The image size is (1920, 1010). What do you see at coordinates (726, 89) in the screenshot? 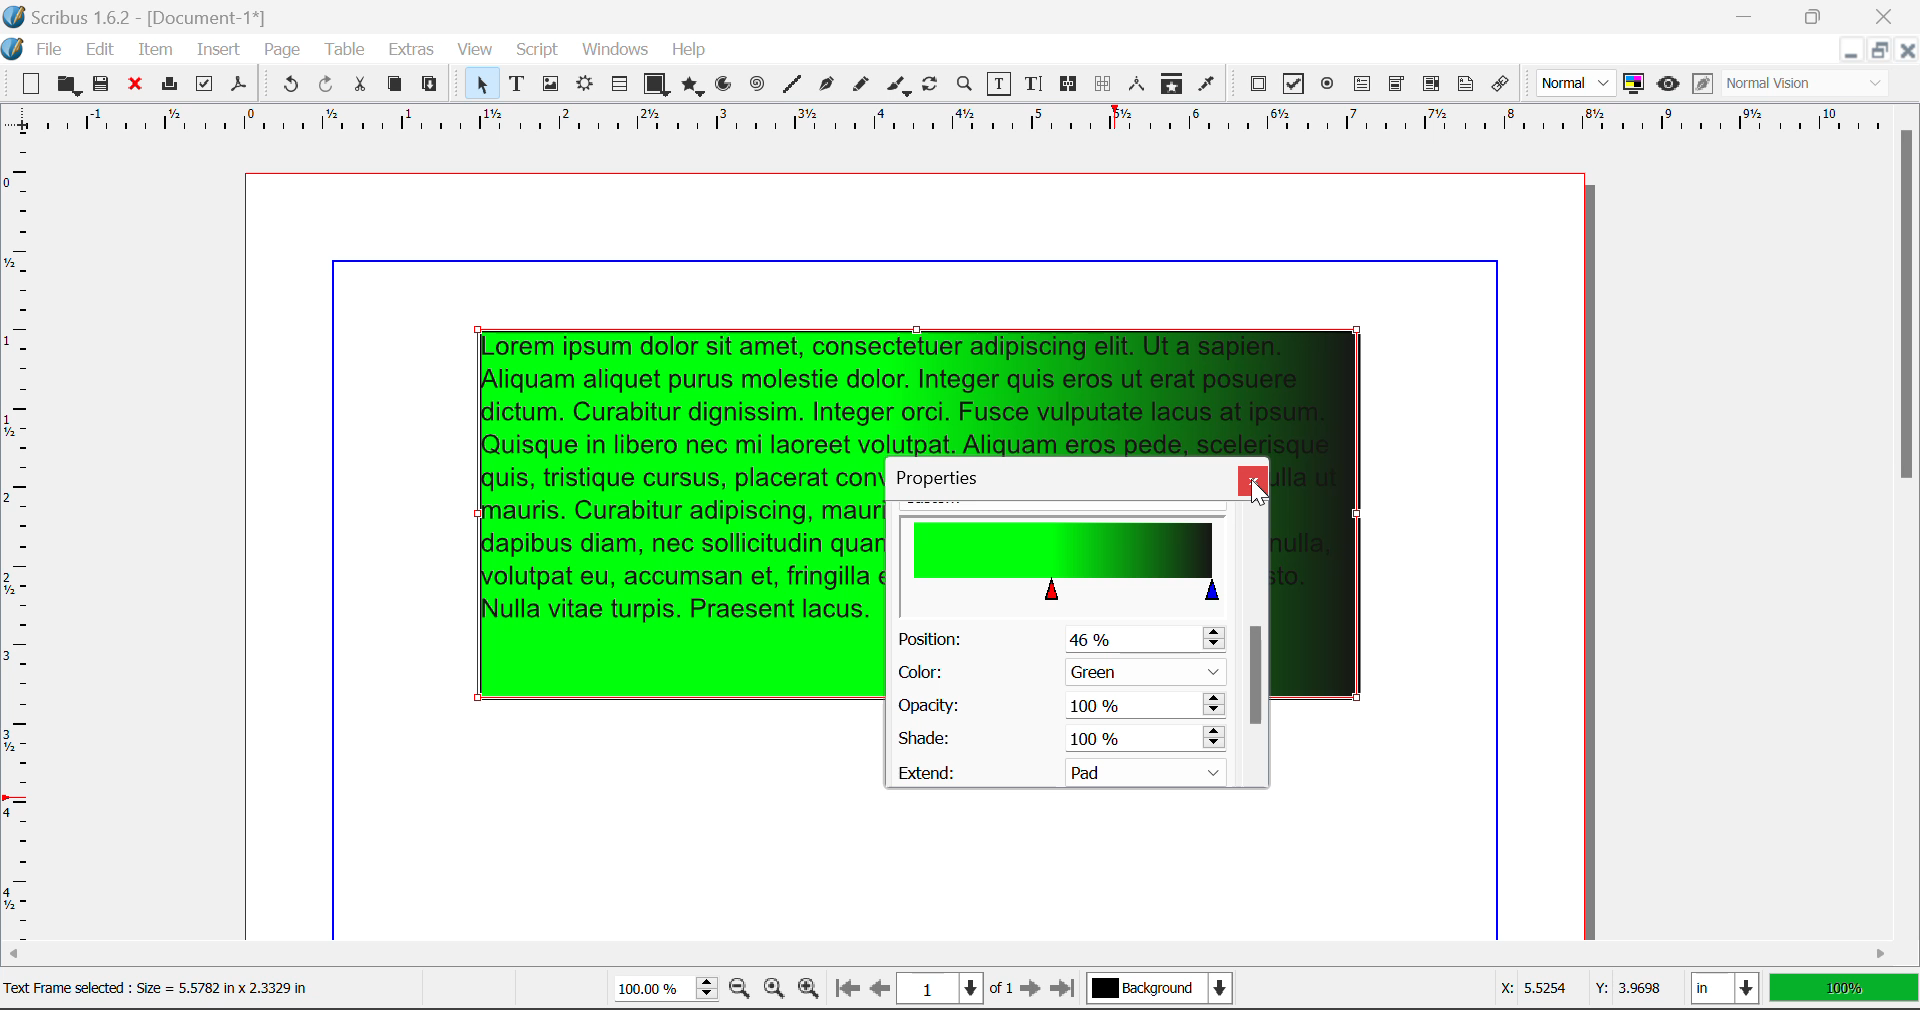
I see `Arcs` at bounding box center [726, 89].